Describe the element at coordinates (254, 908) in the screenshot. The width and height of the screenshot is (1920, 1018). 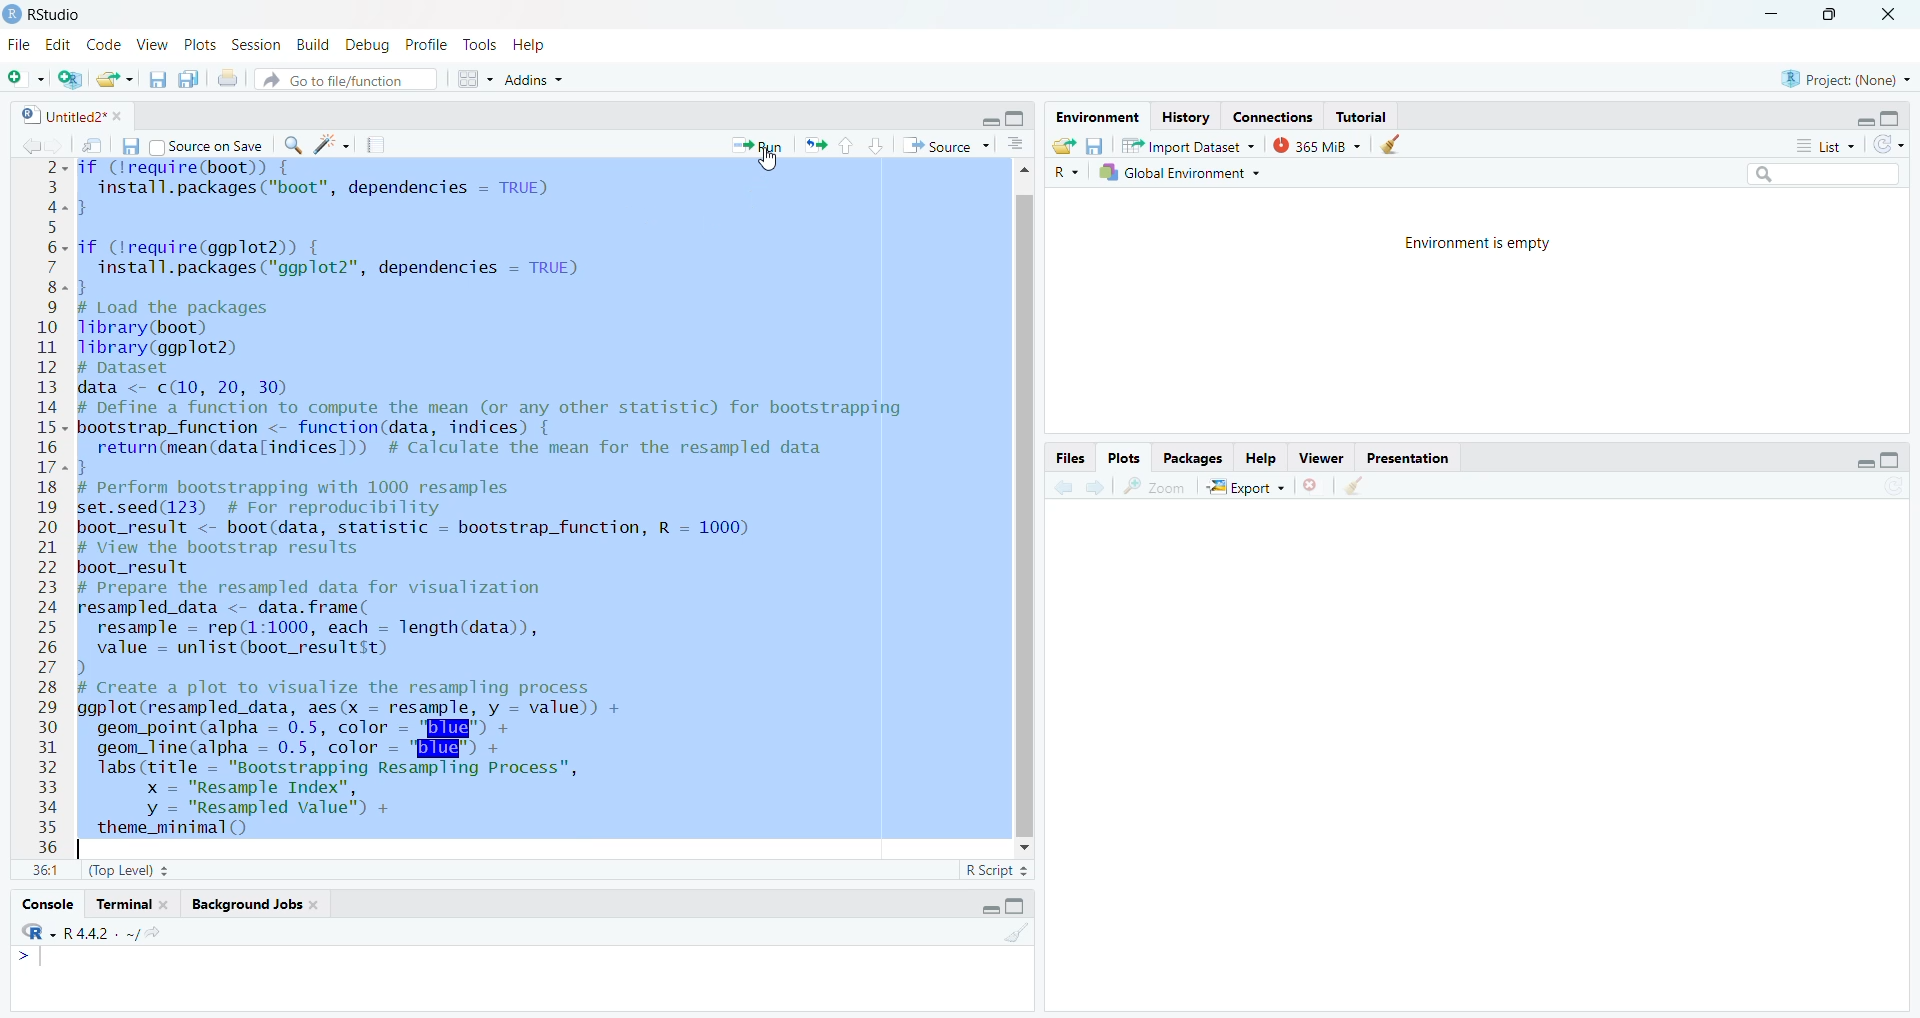
I see `background Jobs` at that location.